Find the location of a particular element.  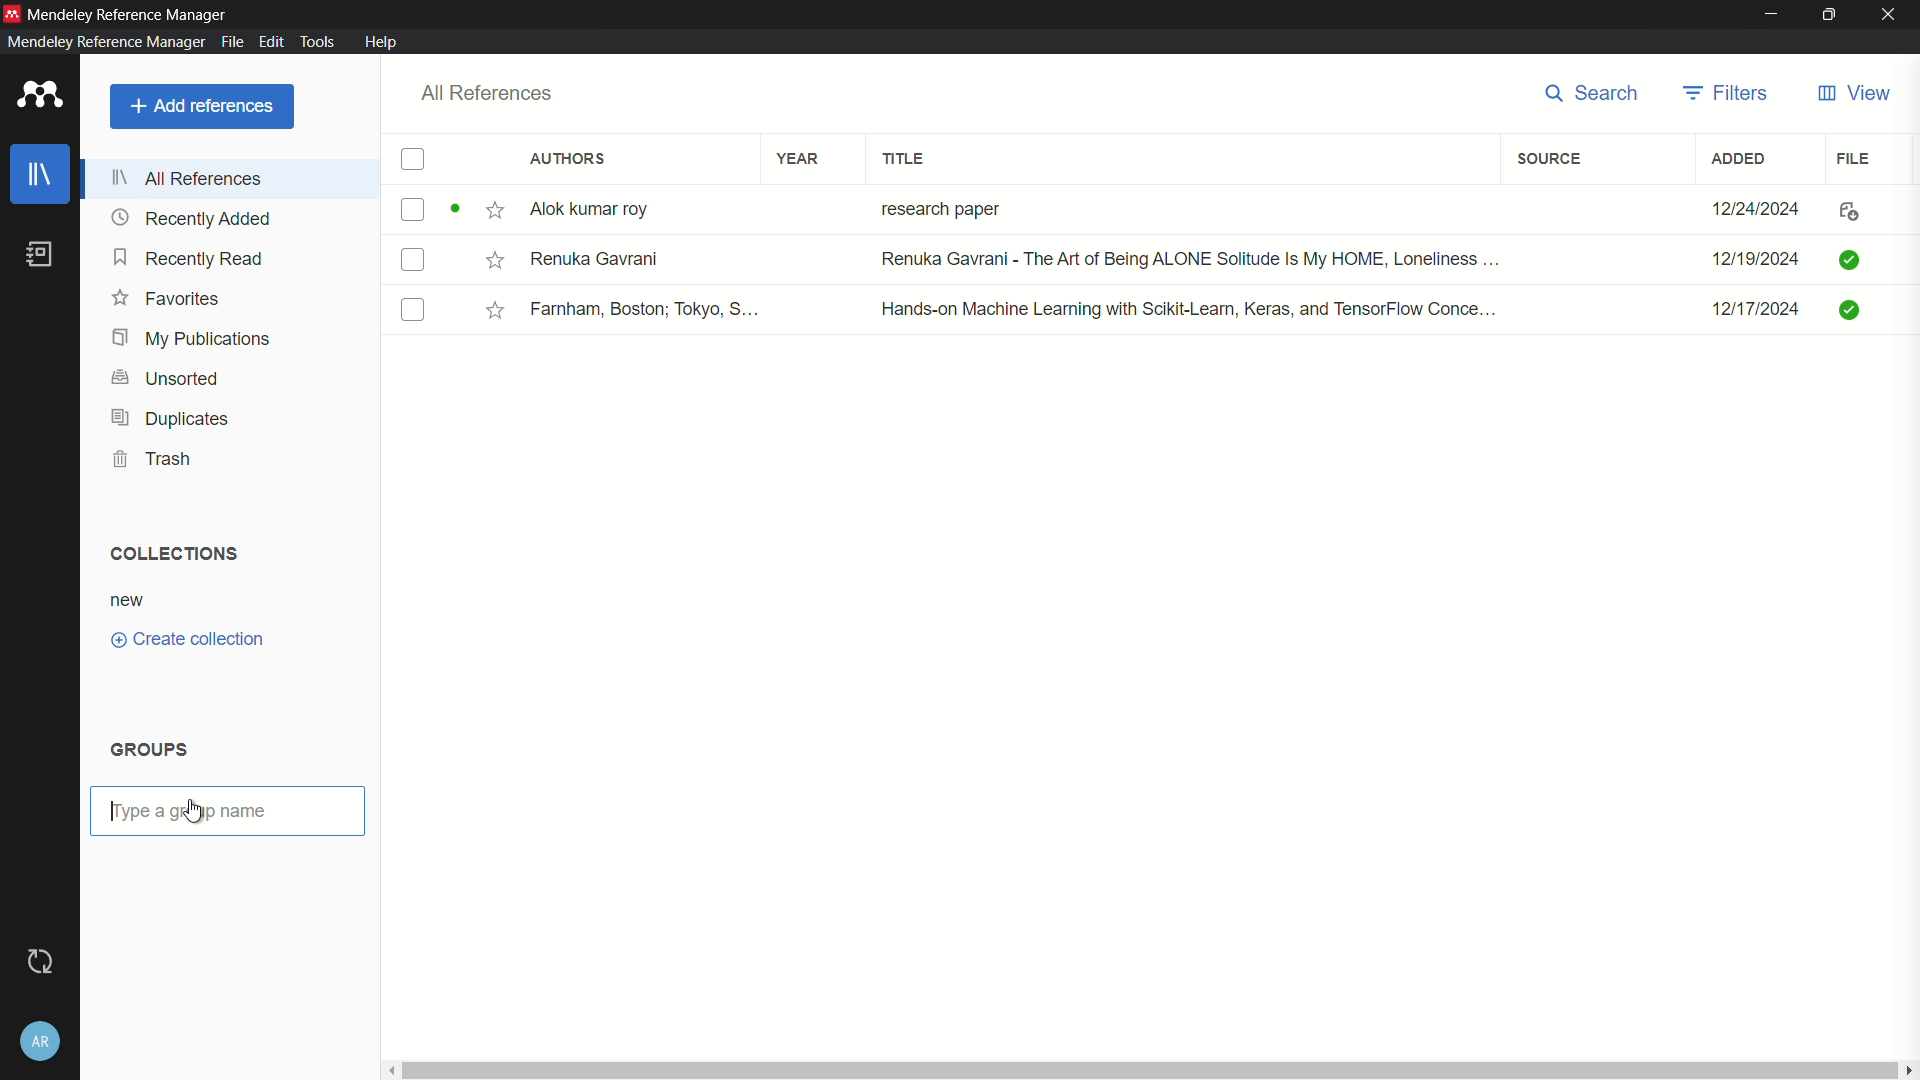

create collection is located at coordinates (188, 640).